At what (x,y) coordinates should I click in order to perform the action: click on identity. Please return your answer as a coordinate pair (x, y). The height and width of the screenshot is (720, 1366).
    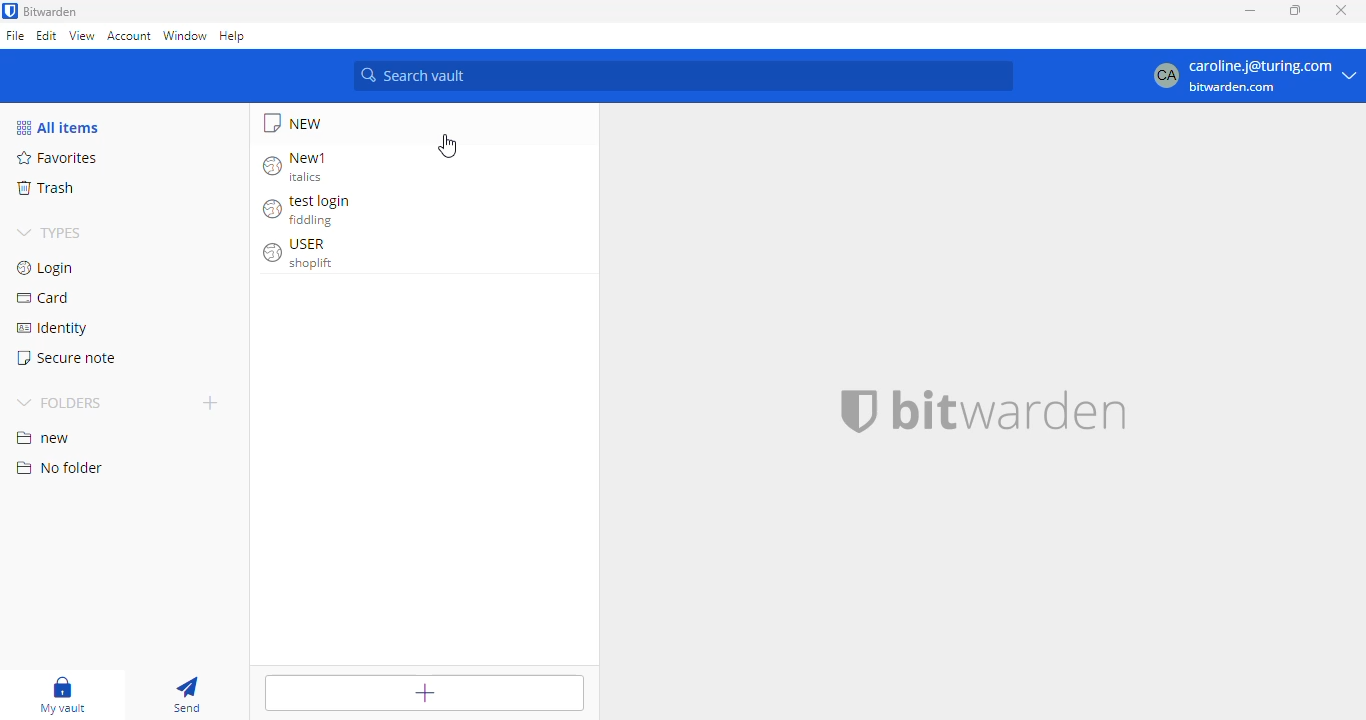
    Looking at the image, I should click on (51, 329).